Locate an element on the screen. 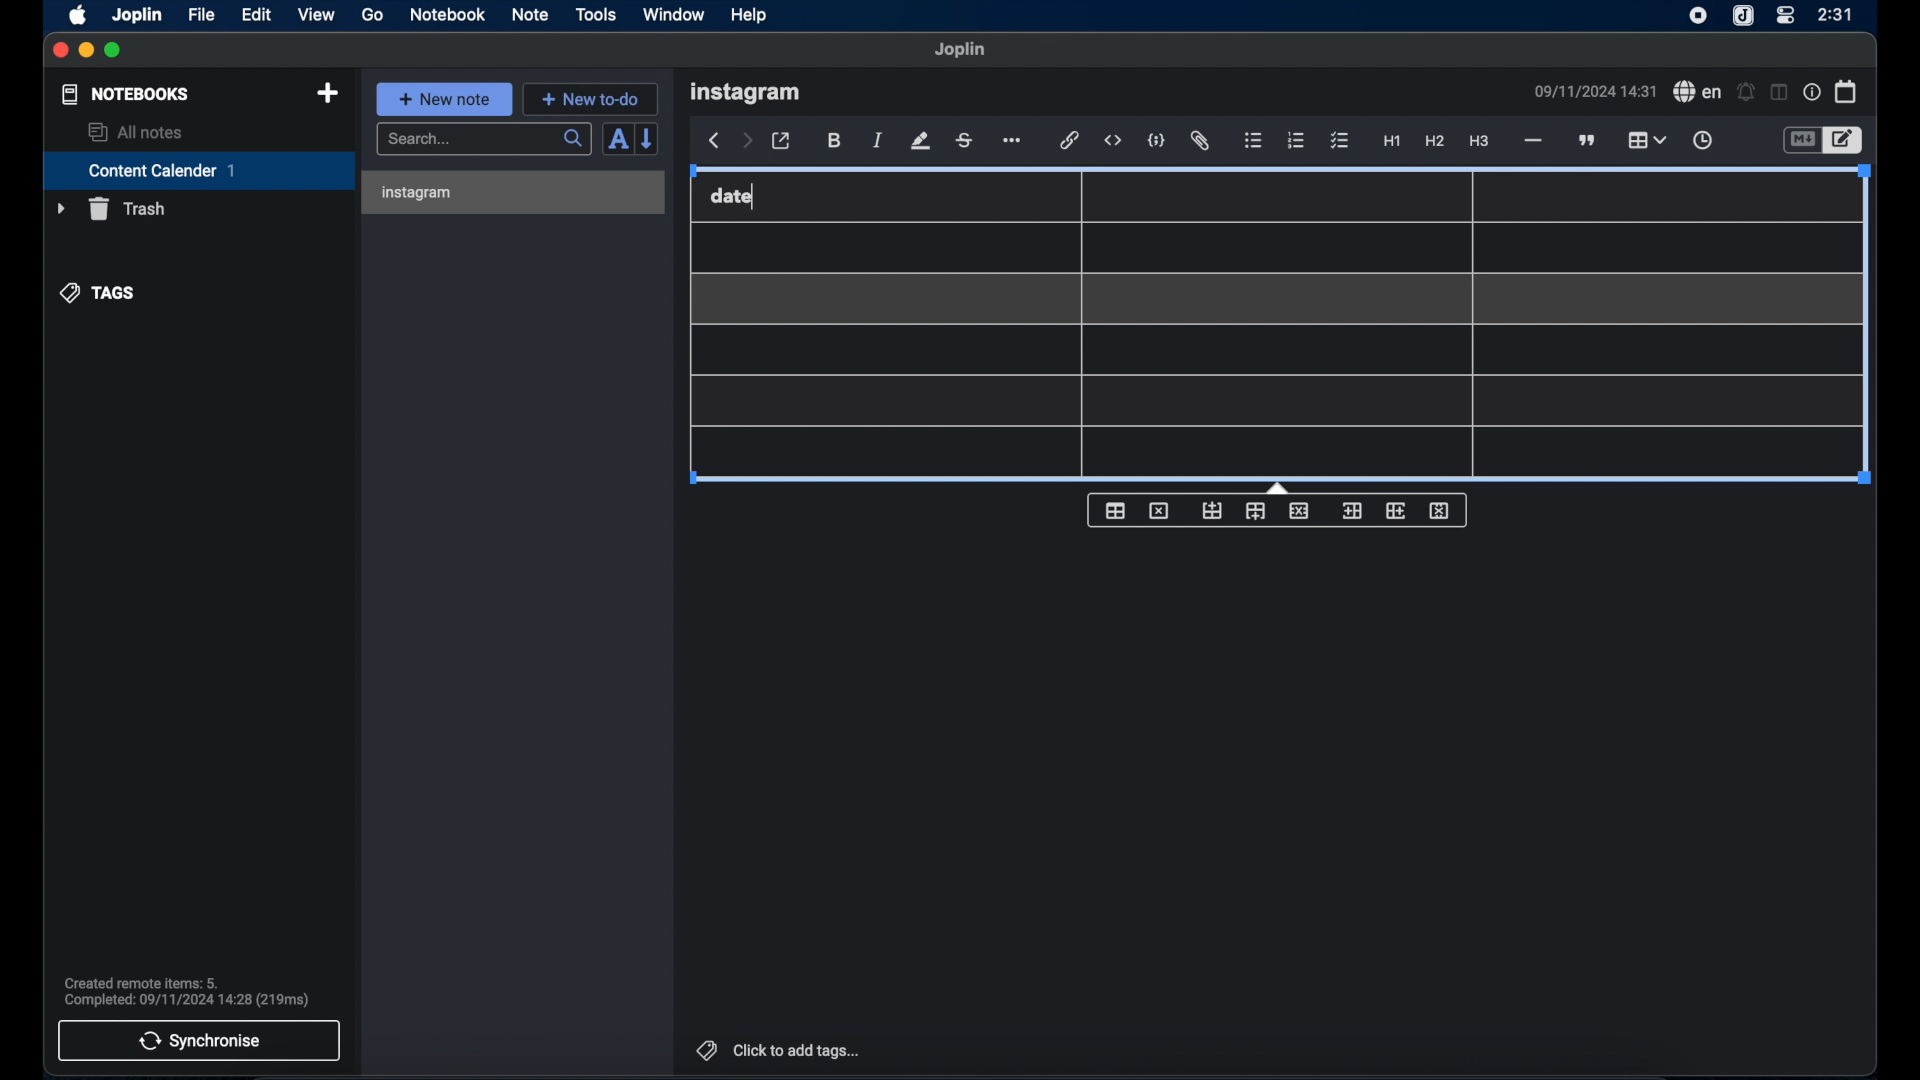  instagram is located at coordinates (745, 93).